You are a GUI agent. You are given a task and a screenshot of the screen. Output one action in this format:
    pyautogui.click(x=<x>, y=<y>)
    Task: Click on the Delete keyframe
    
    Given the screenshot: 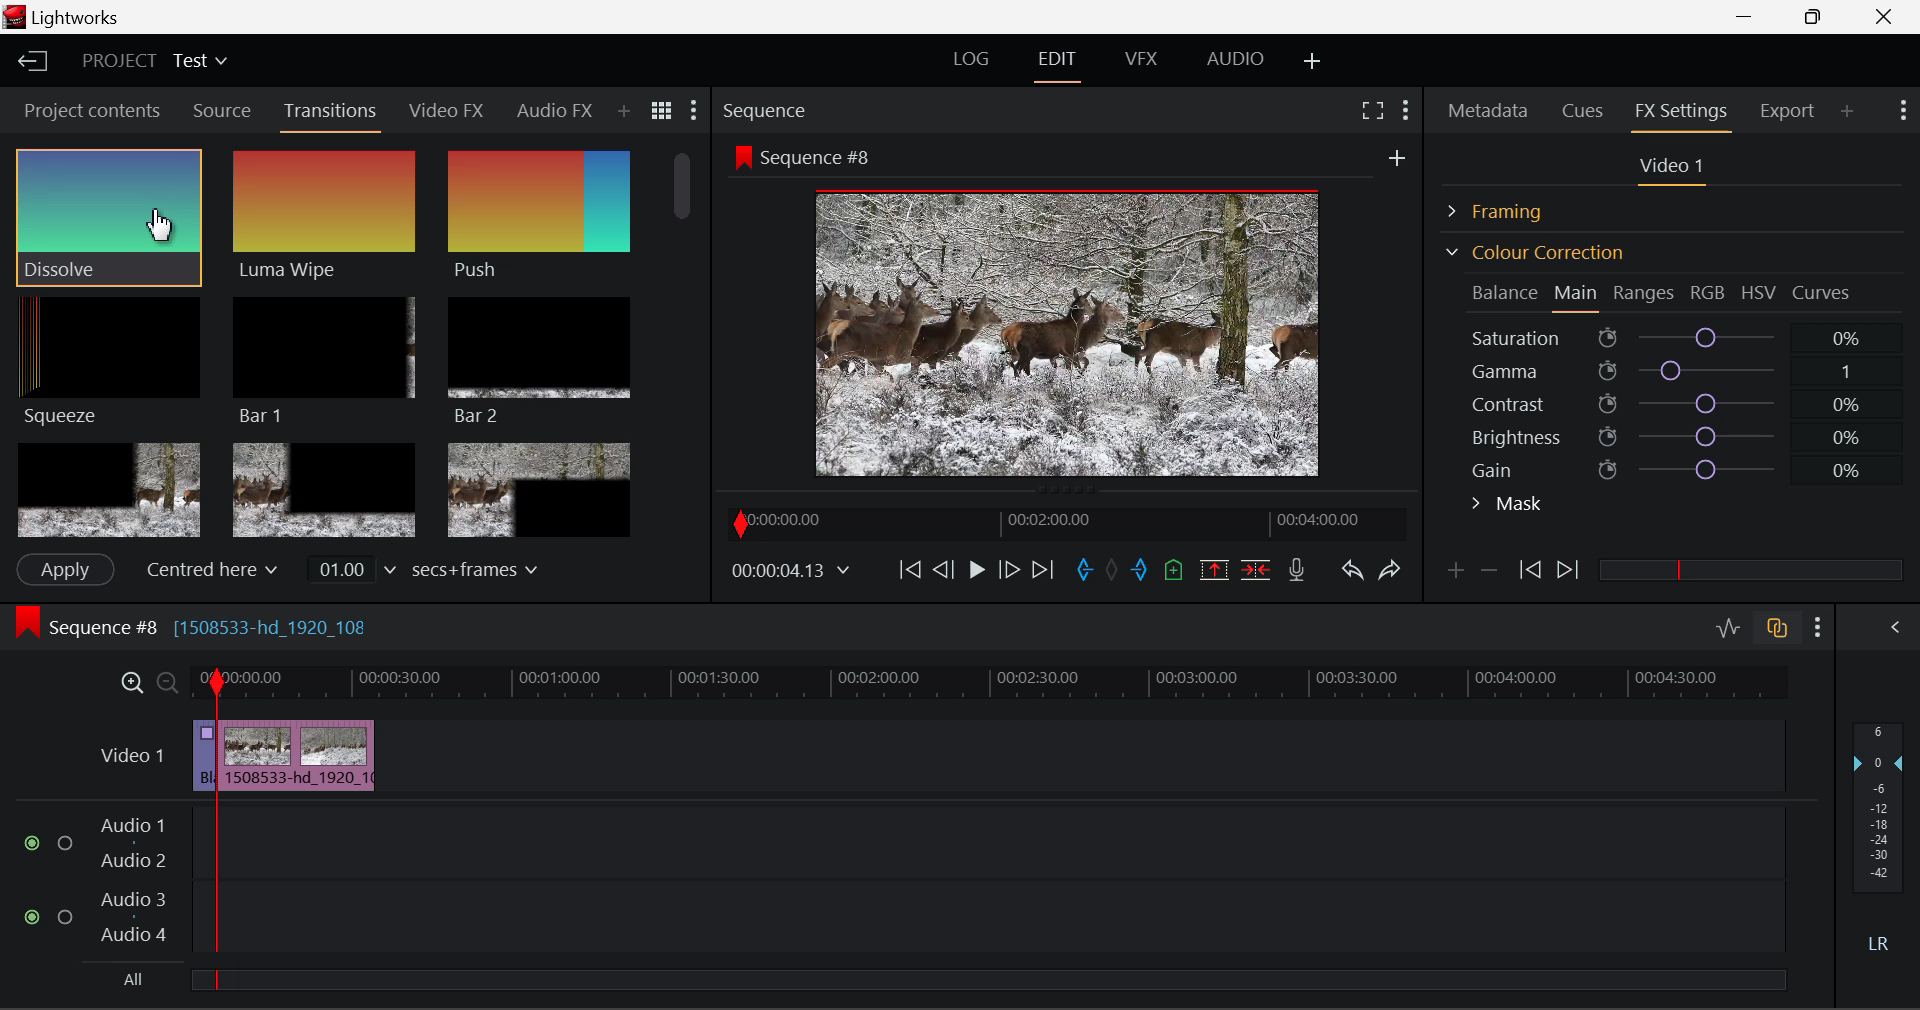 What is the action you would take?
    pyautogui.click(x=1489, y=574)
    